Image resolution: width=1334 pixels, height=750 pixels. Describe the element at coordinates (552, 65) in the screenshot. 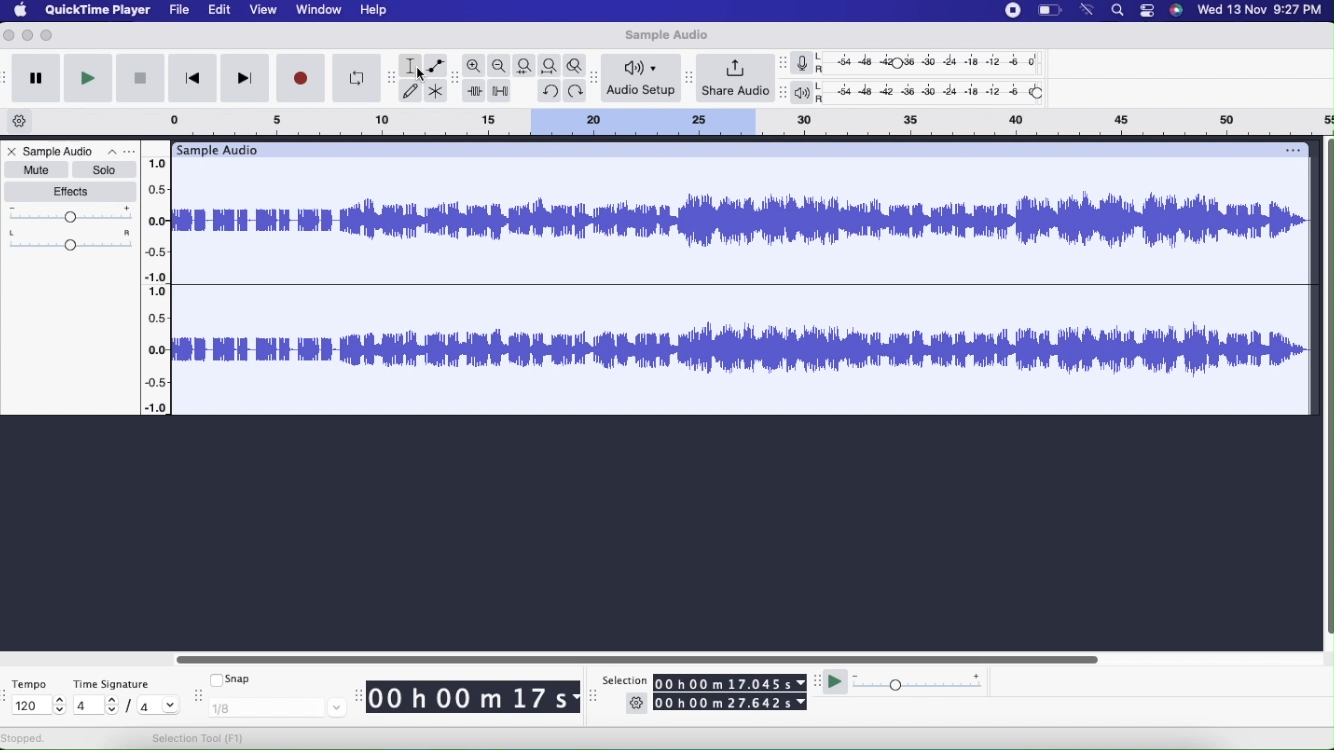

I see `Fit project to width` at that location.